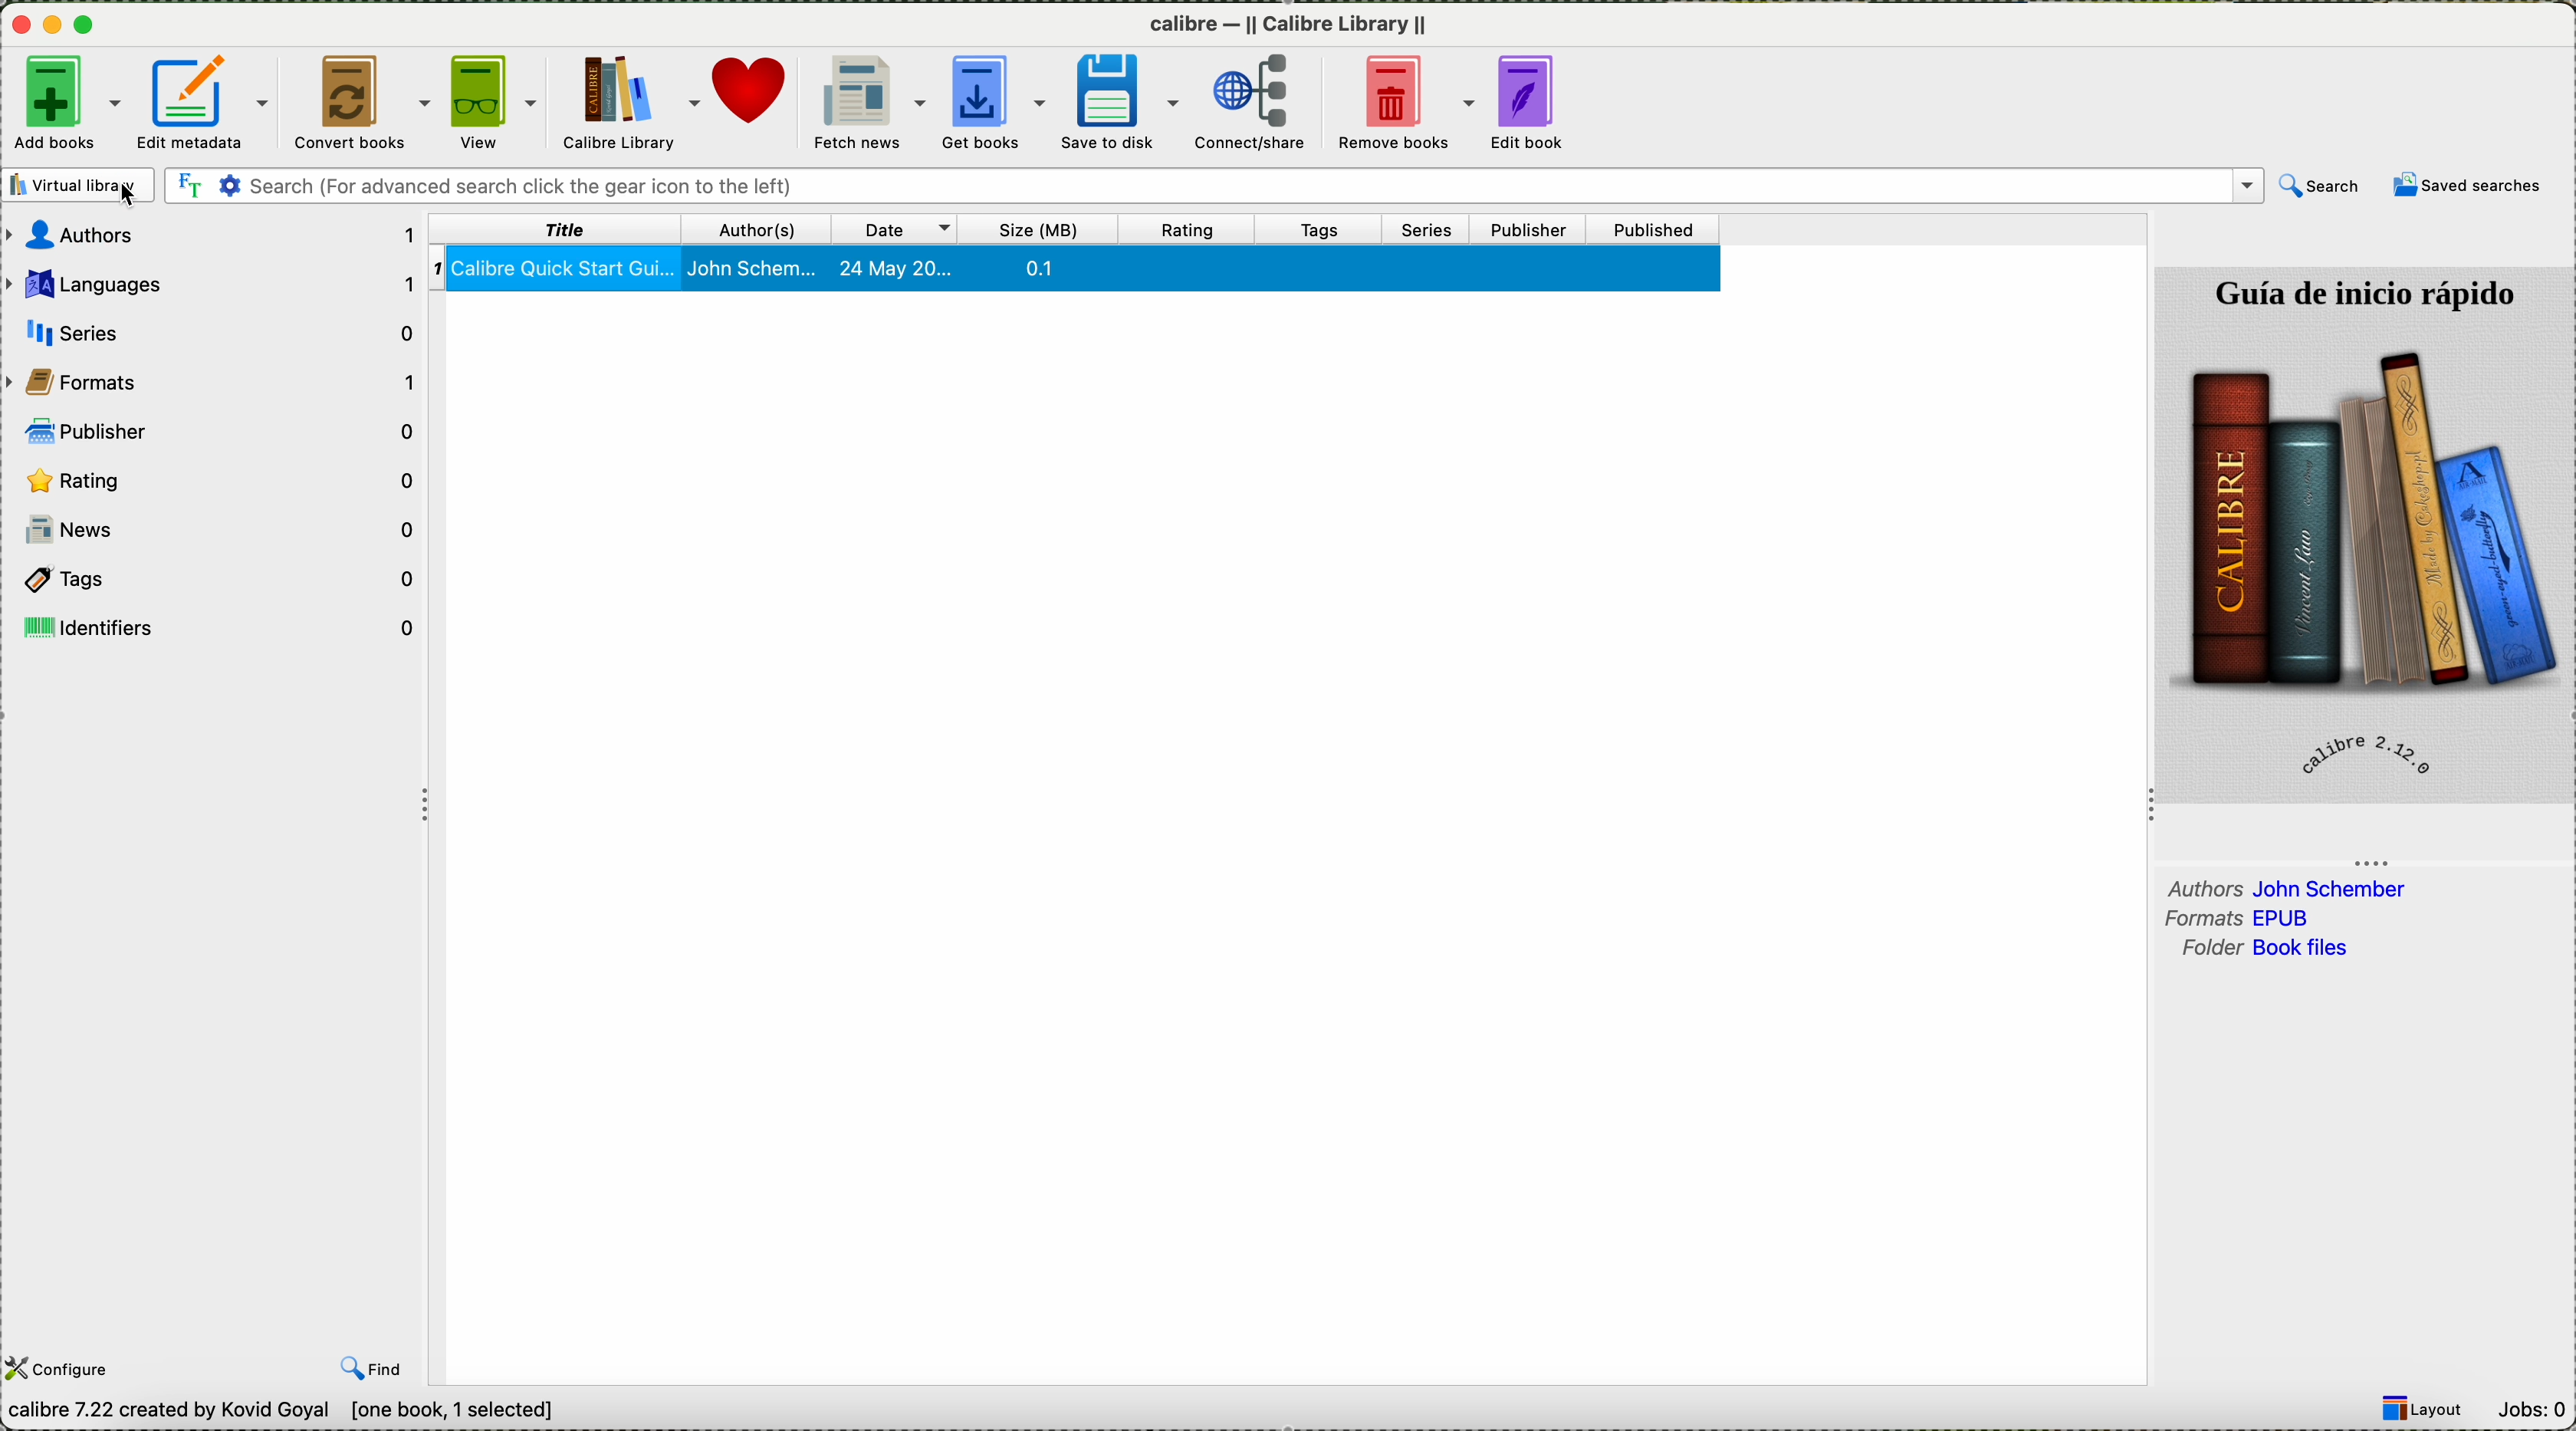 This screenshot has width=2576, height=1431. Describe the element at coordinates (212, 284) in the screenshot. I see `languages` at that location.